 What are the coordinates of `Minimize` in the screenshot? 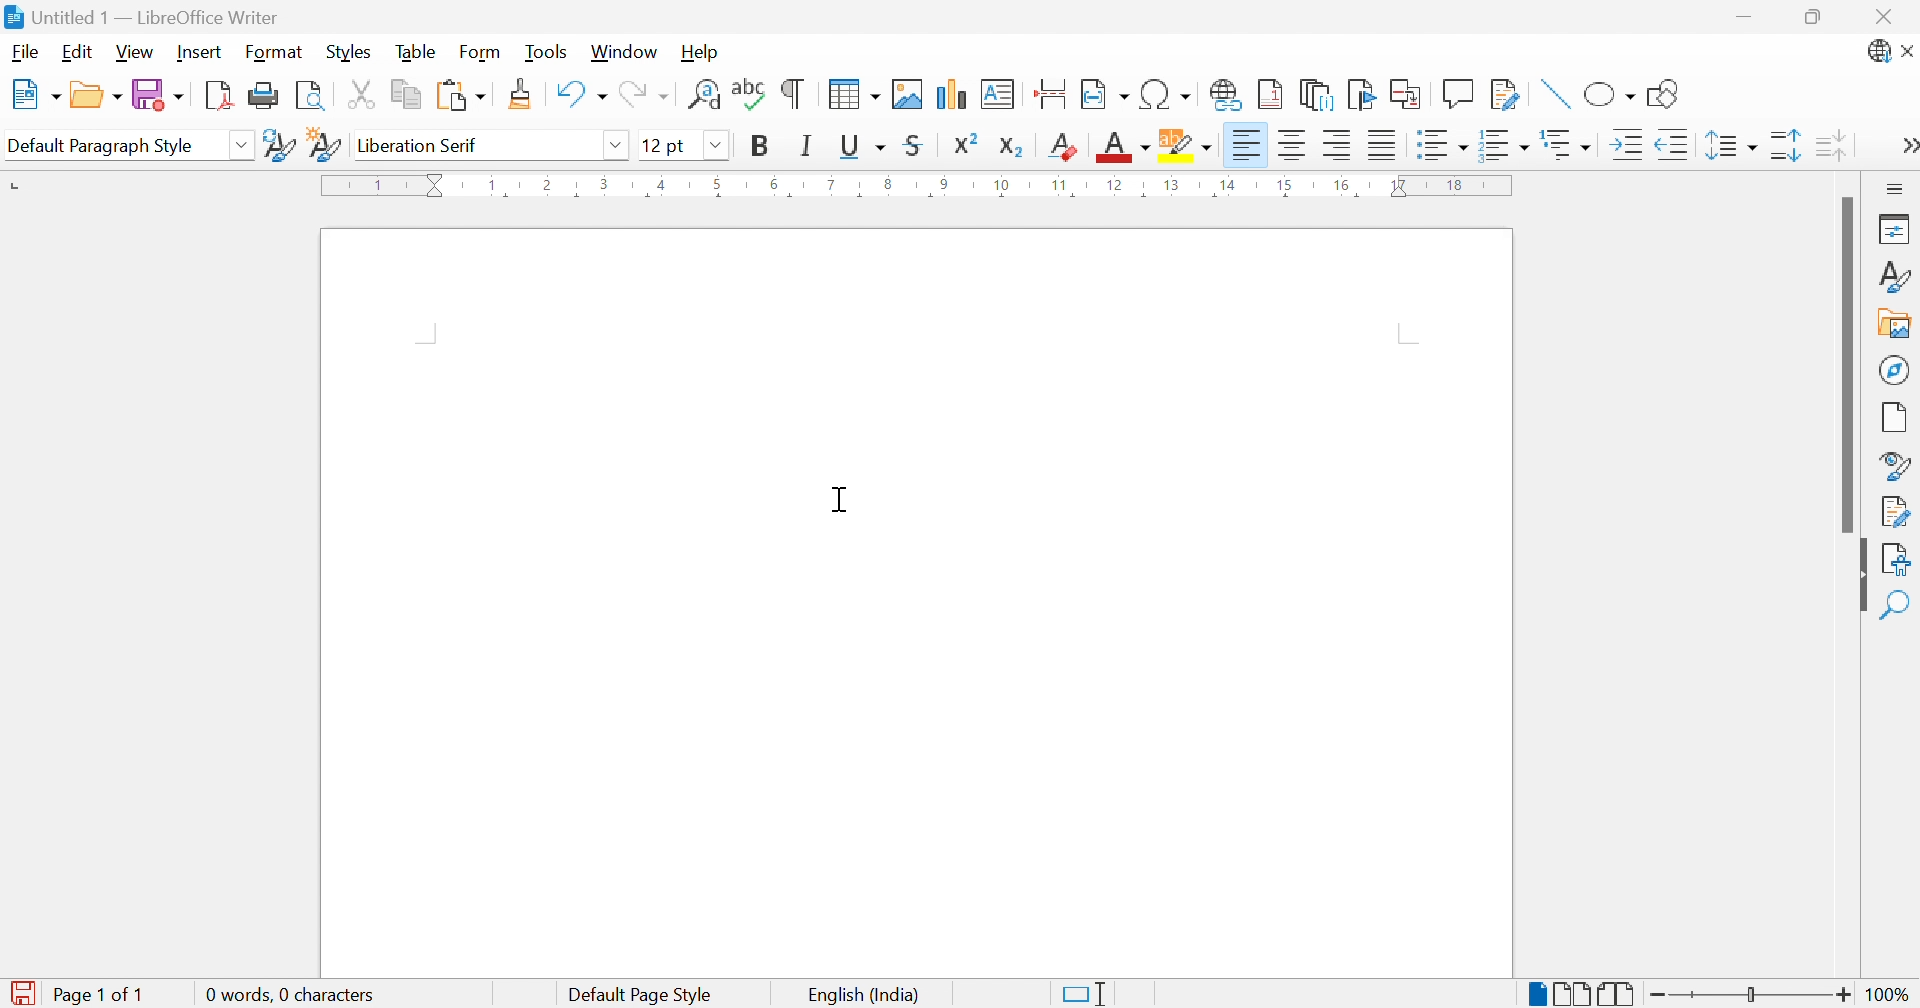 It's located at (1747, 17).